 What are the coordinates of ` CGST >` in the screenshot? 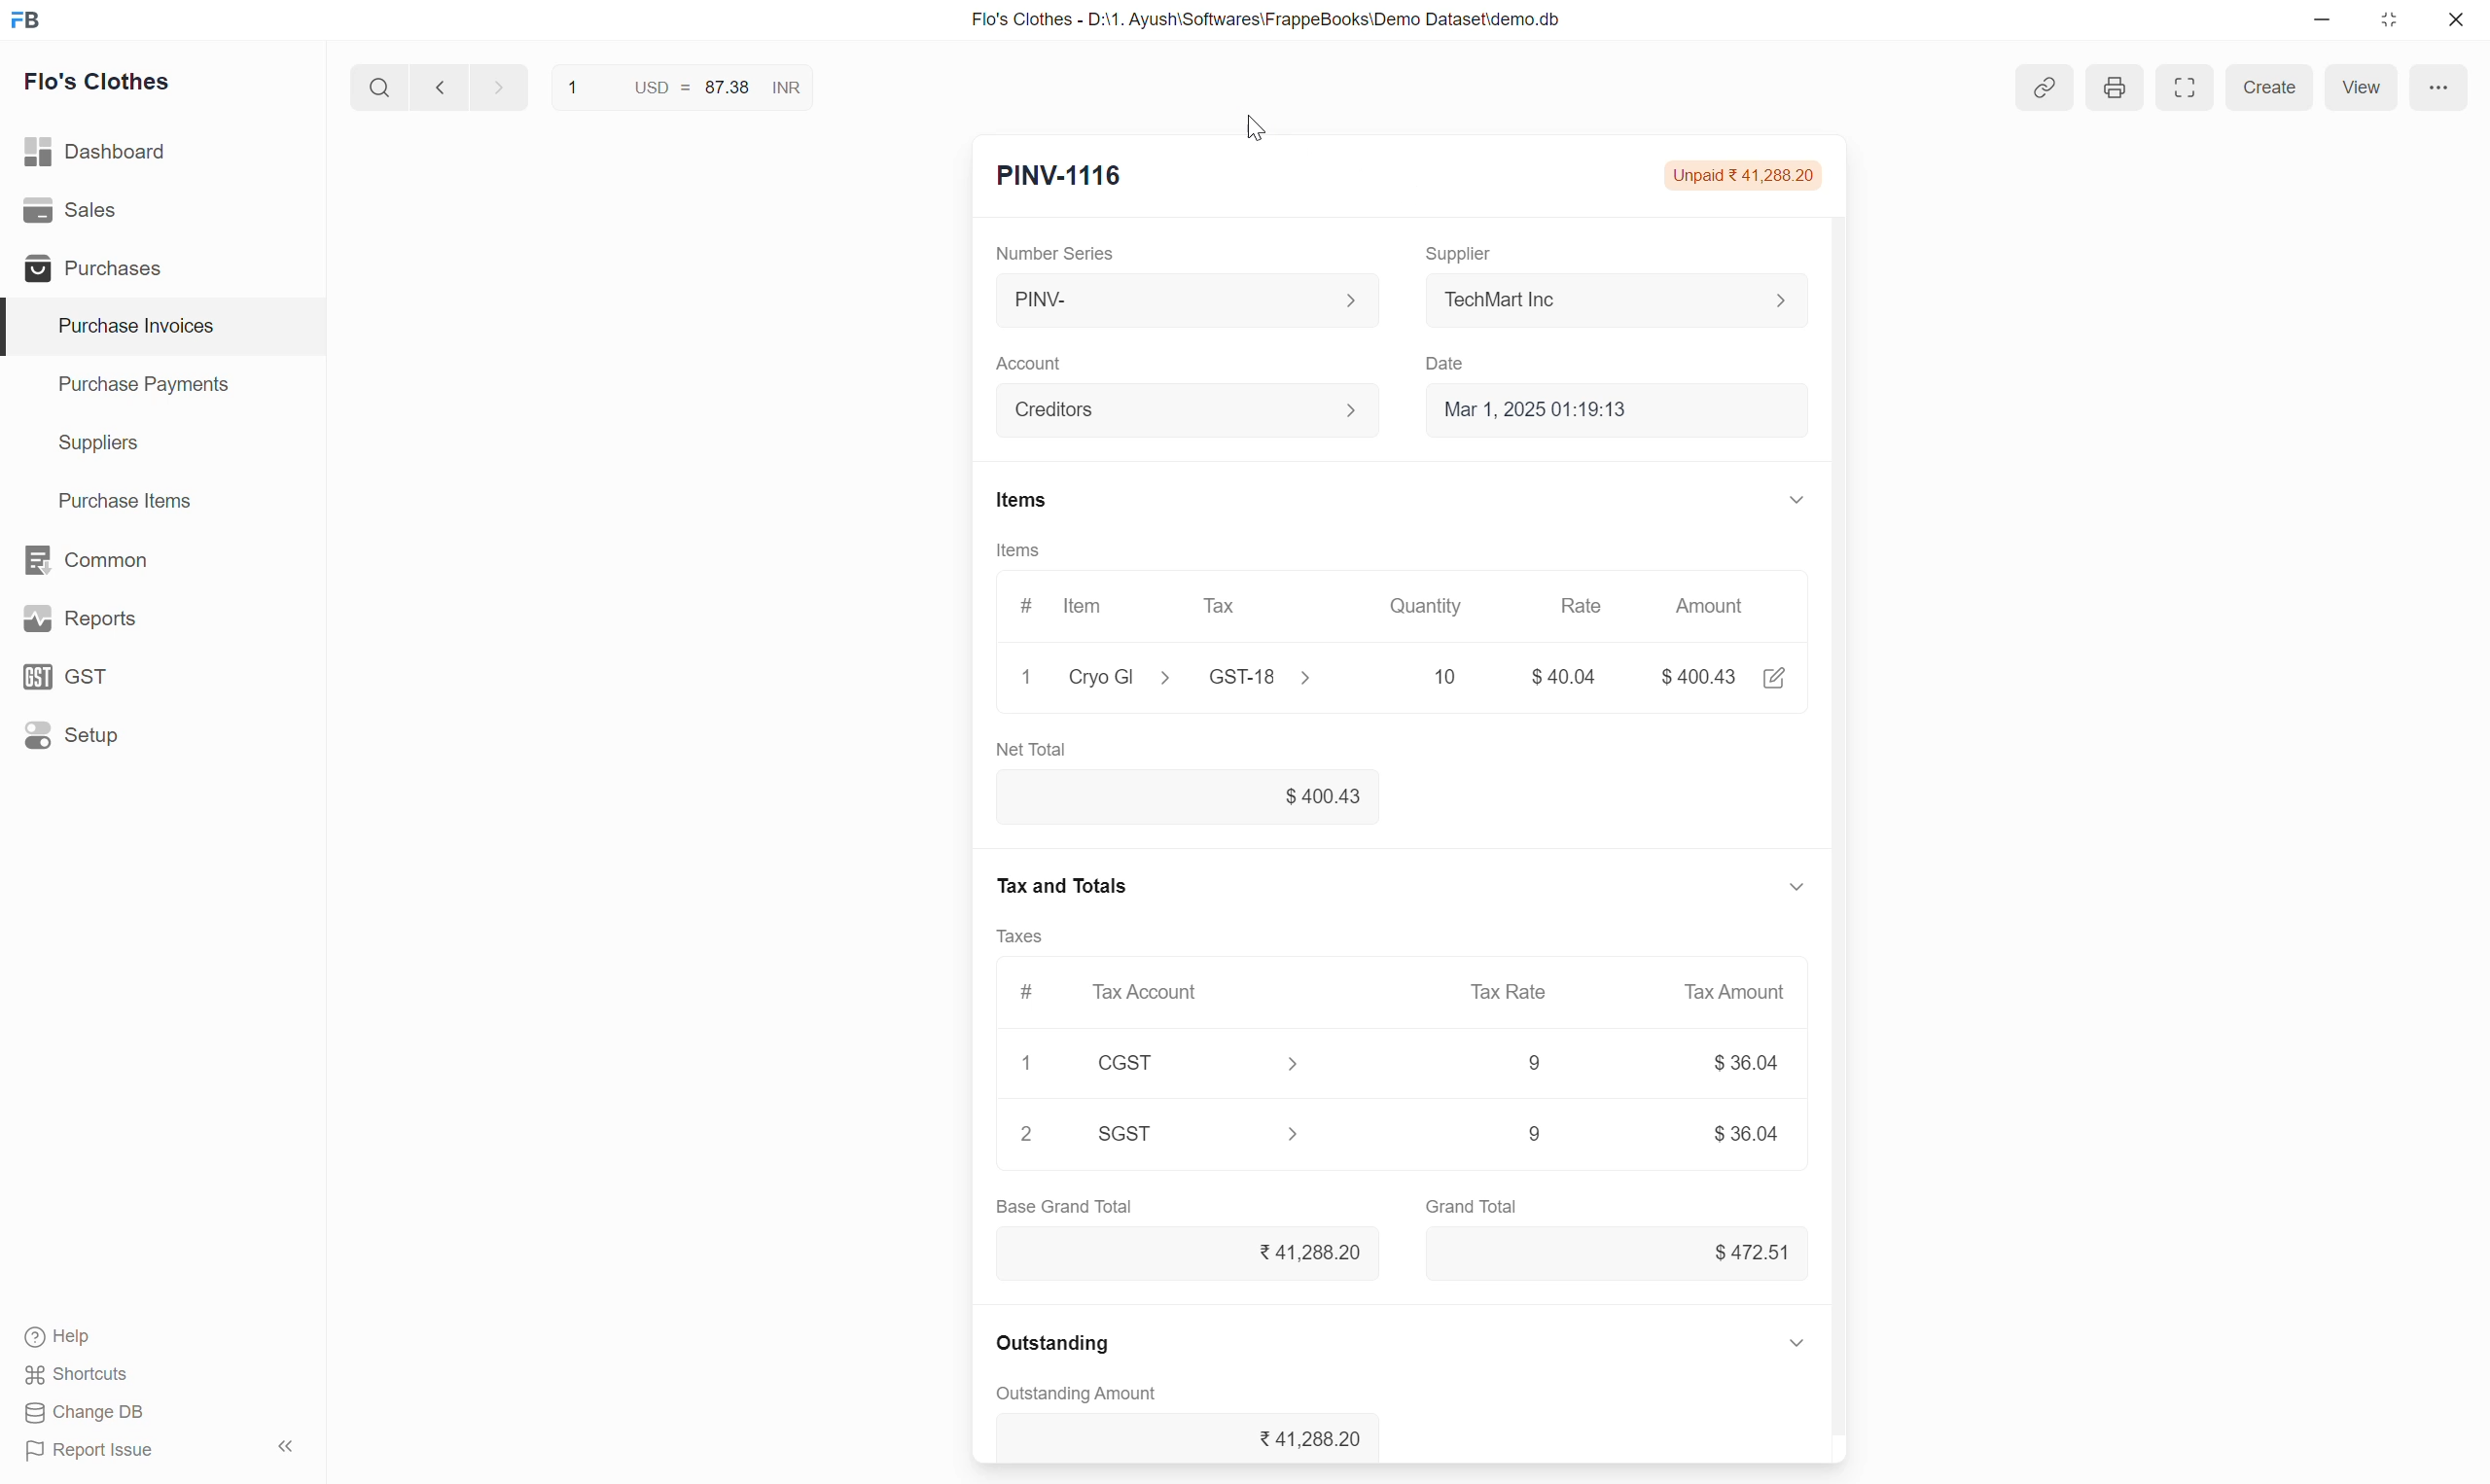 It's located at (1213, 1063).